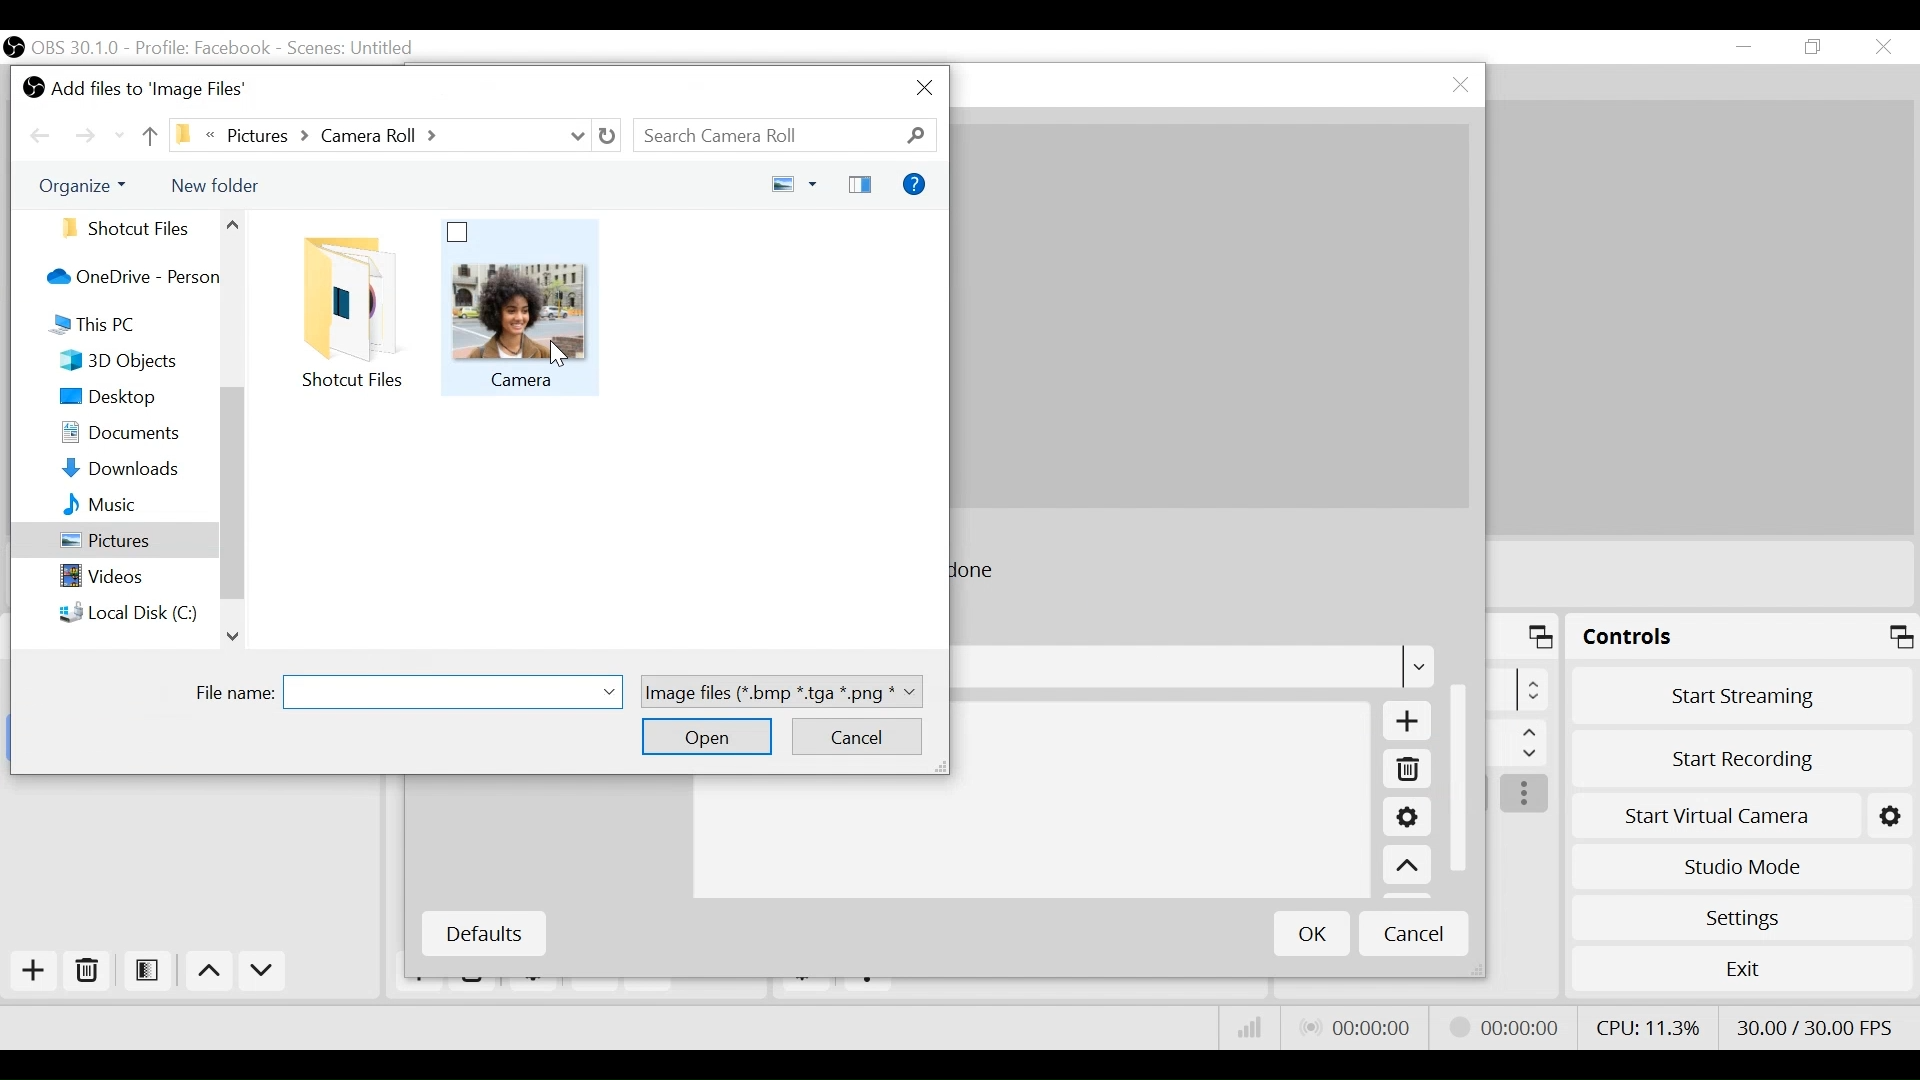 The image size is (1920, 1080). I want to click on Exit, so click(1742, 973).